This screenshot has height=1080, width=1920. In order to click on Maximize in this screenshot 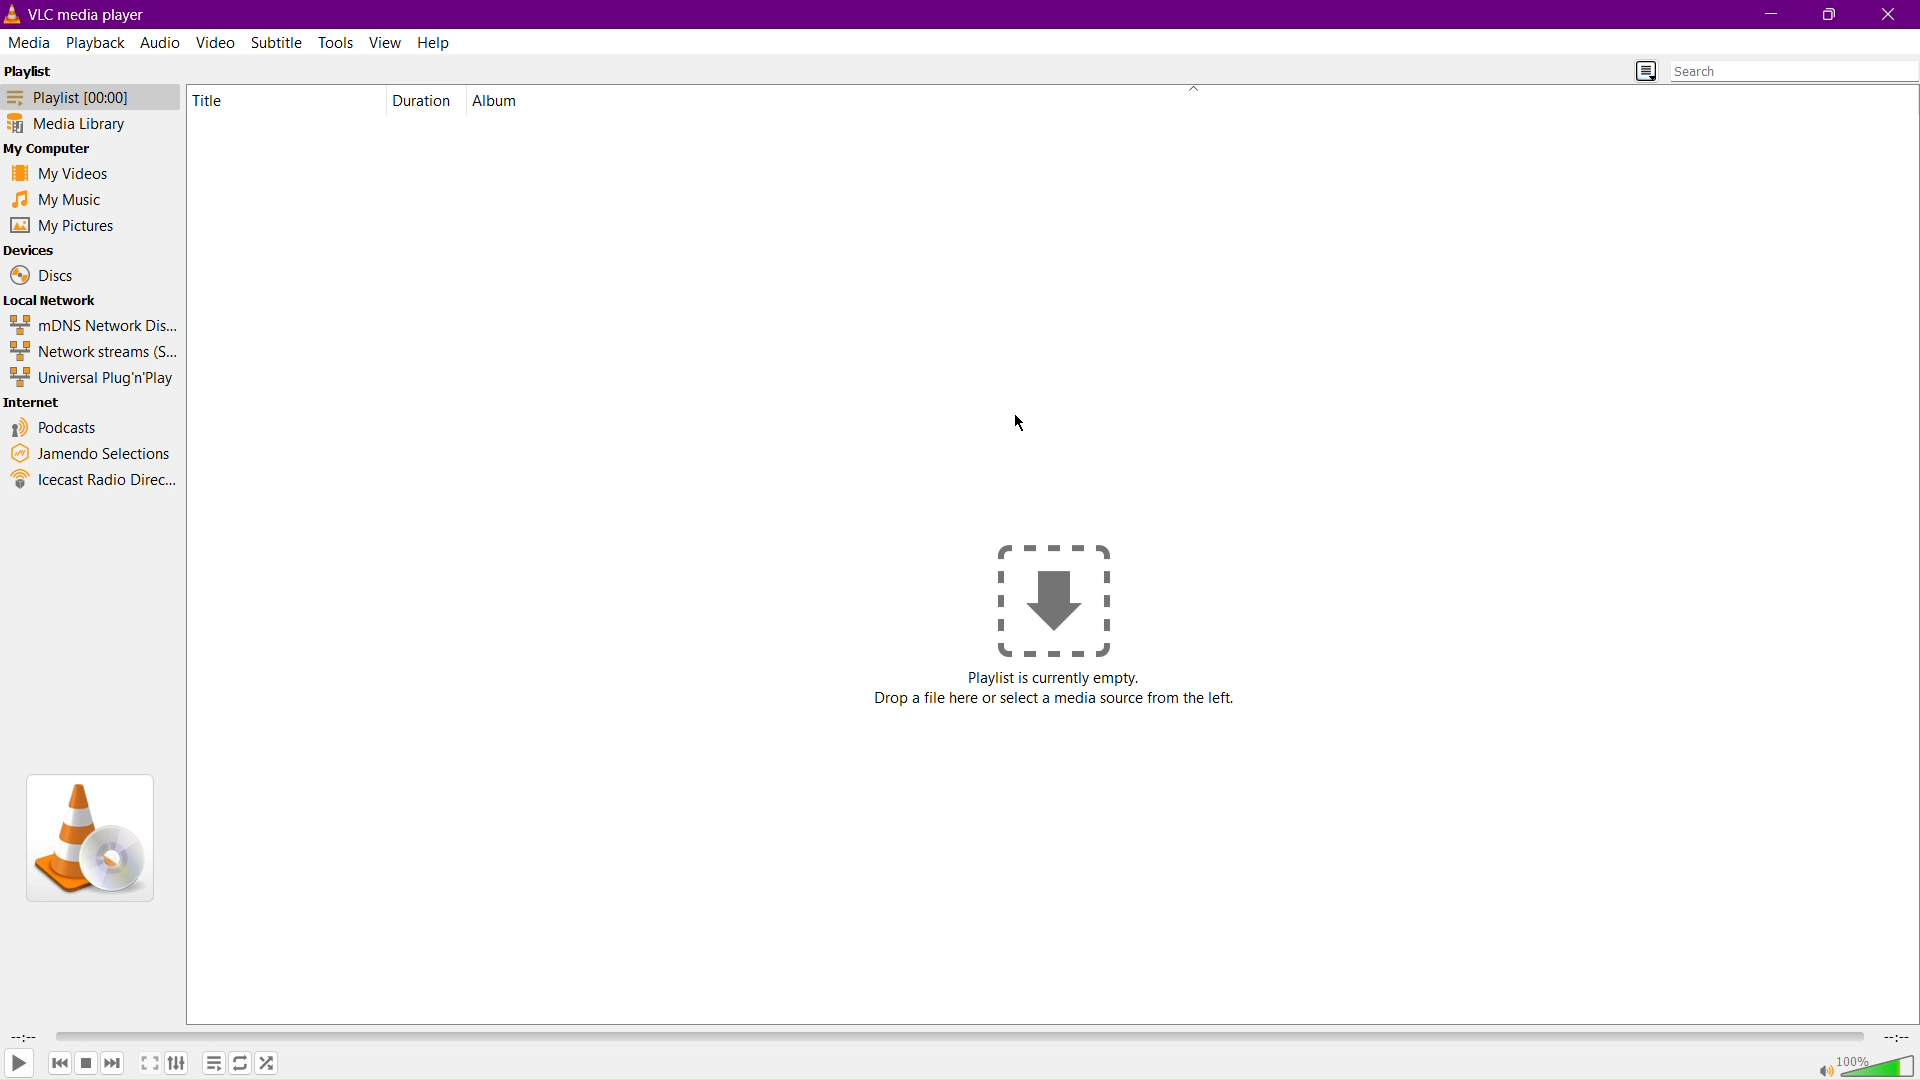, I will do `click(1828, 15)`.